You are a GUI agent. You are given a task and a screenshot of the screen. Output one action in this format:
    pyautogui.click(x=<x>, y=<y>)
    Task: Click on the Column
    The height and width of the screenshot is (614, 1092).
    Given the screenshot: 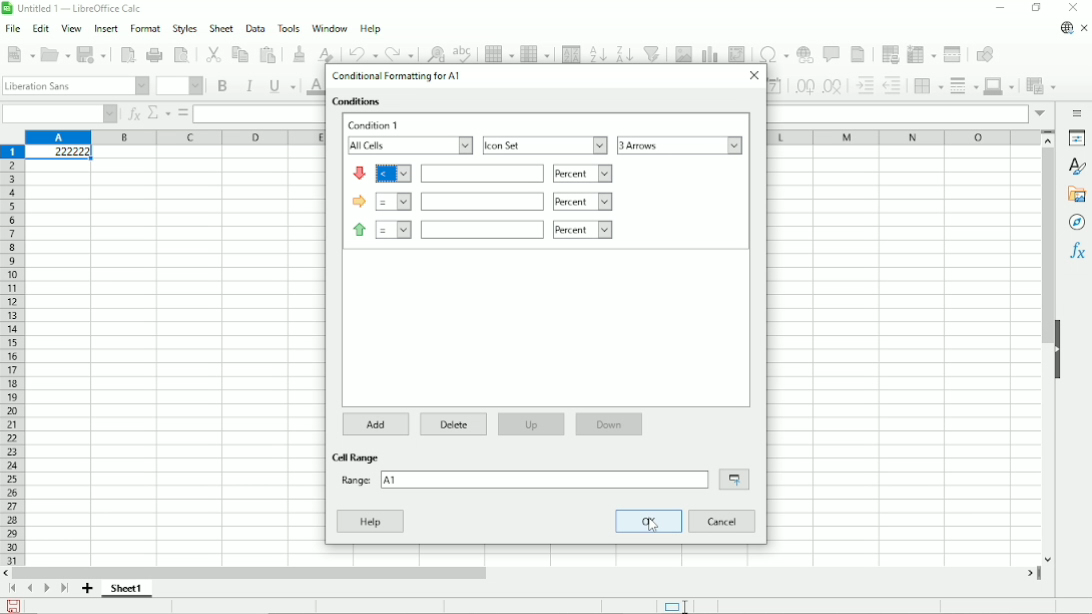 What is the action you would take?
    pyautogui.click(x=535, y=51)
    